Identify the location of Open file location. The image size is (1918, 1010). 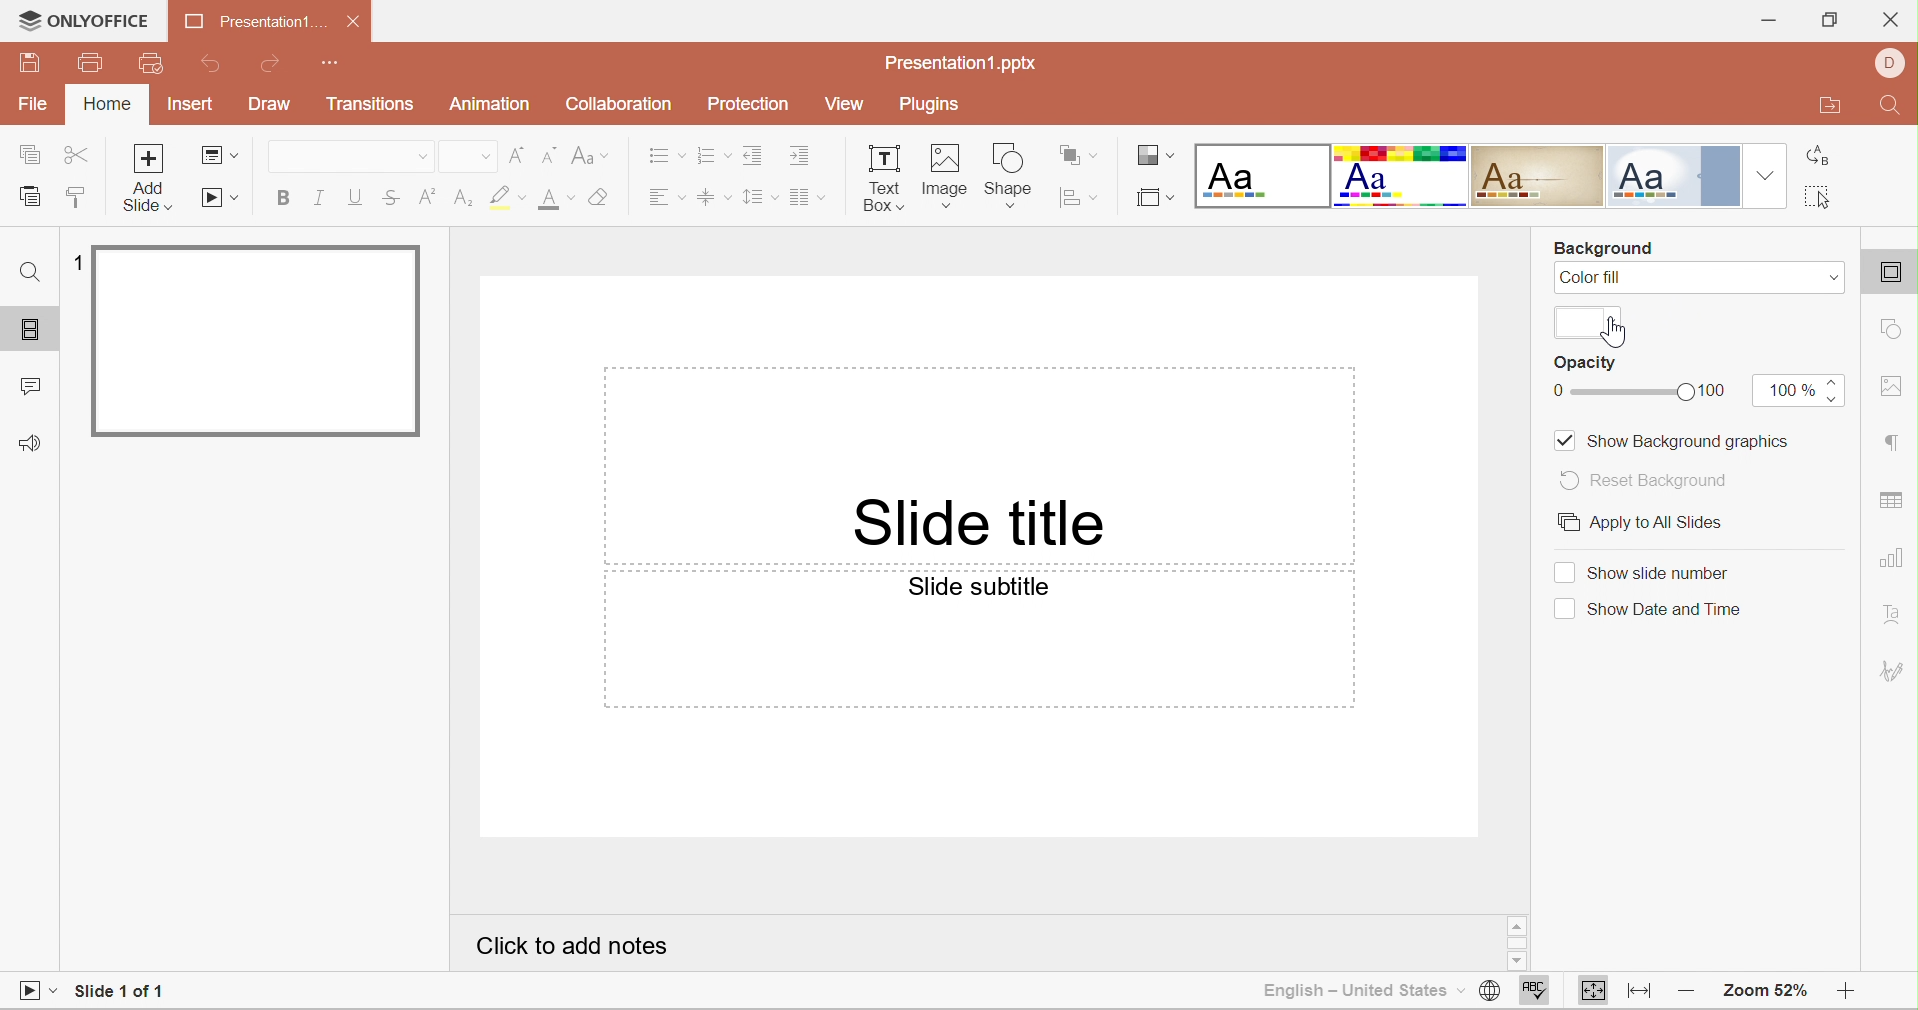
(1830, 108).